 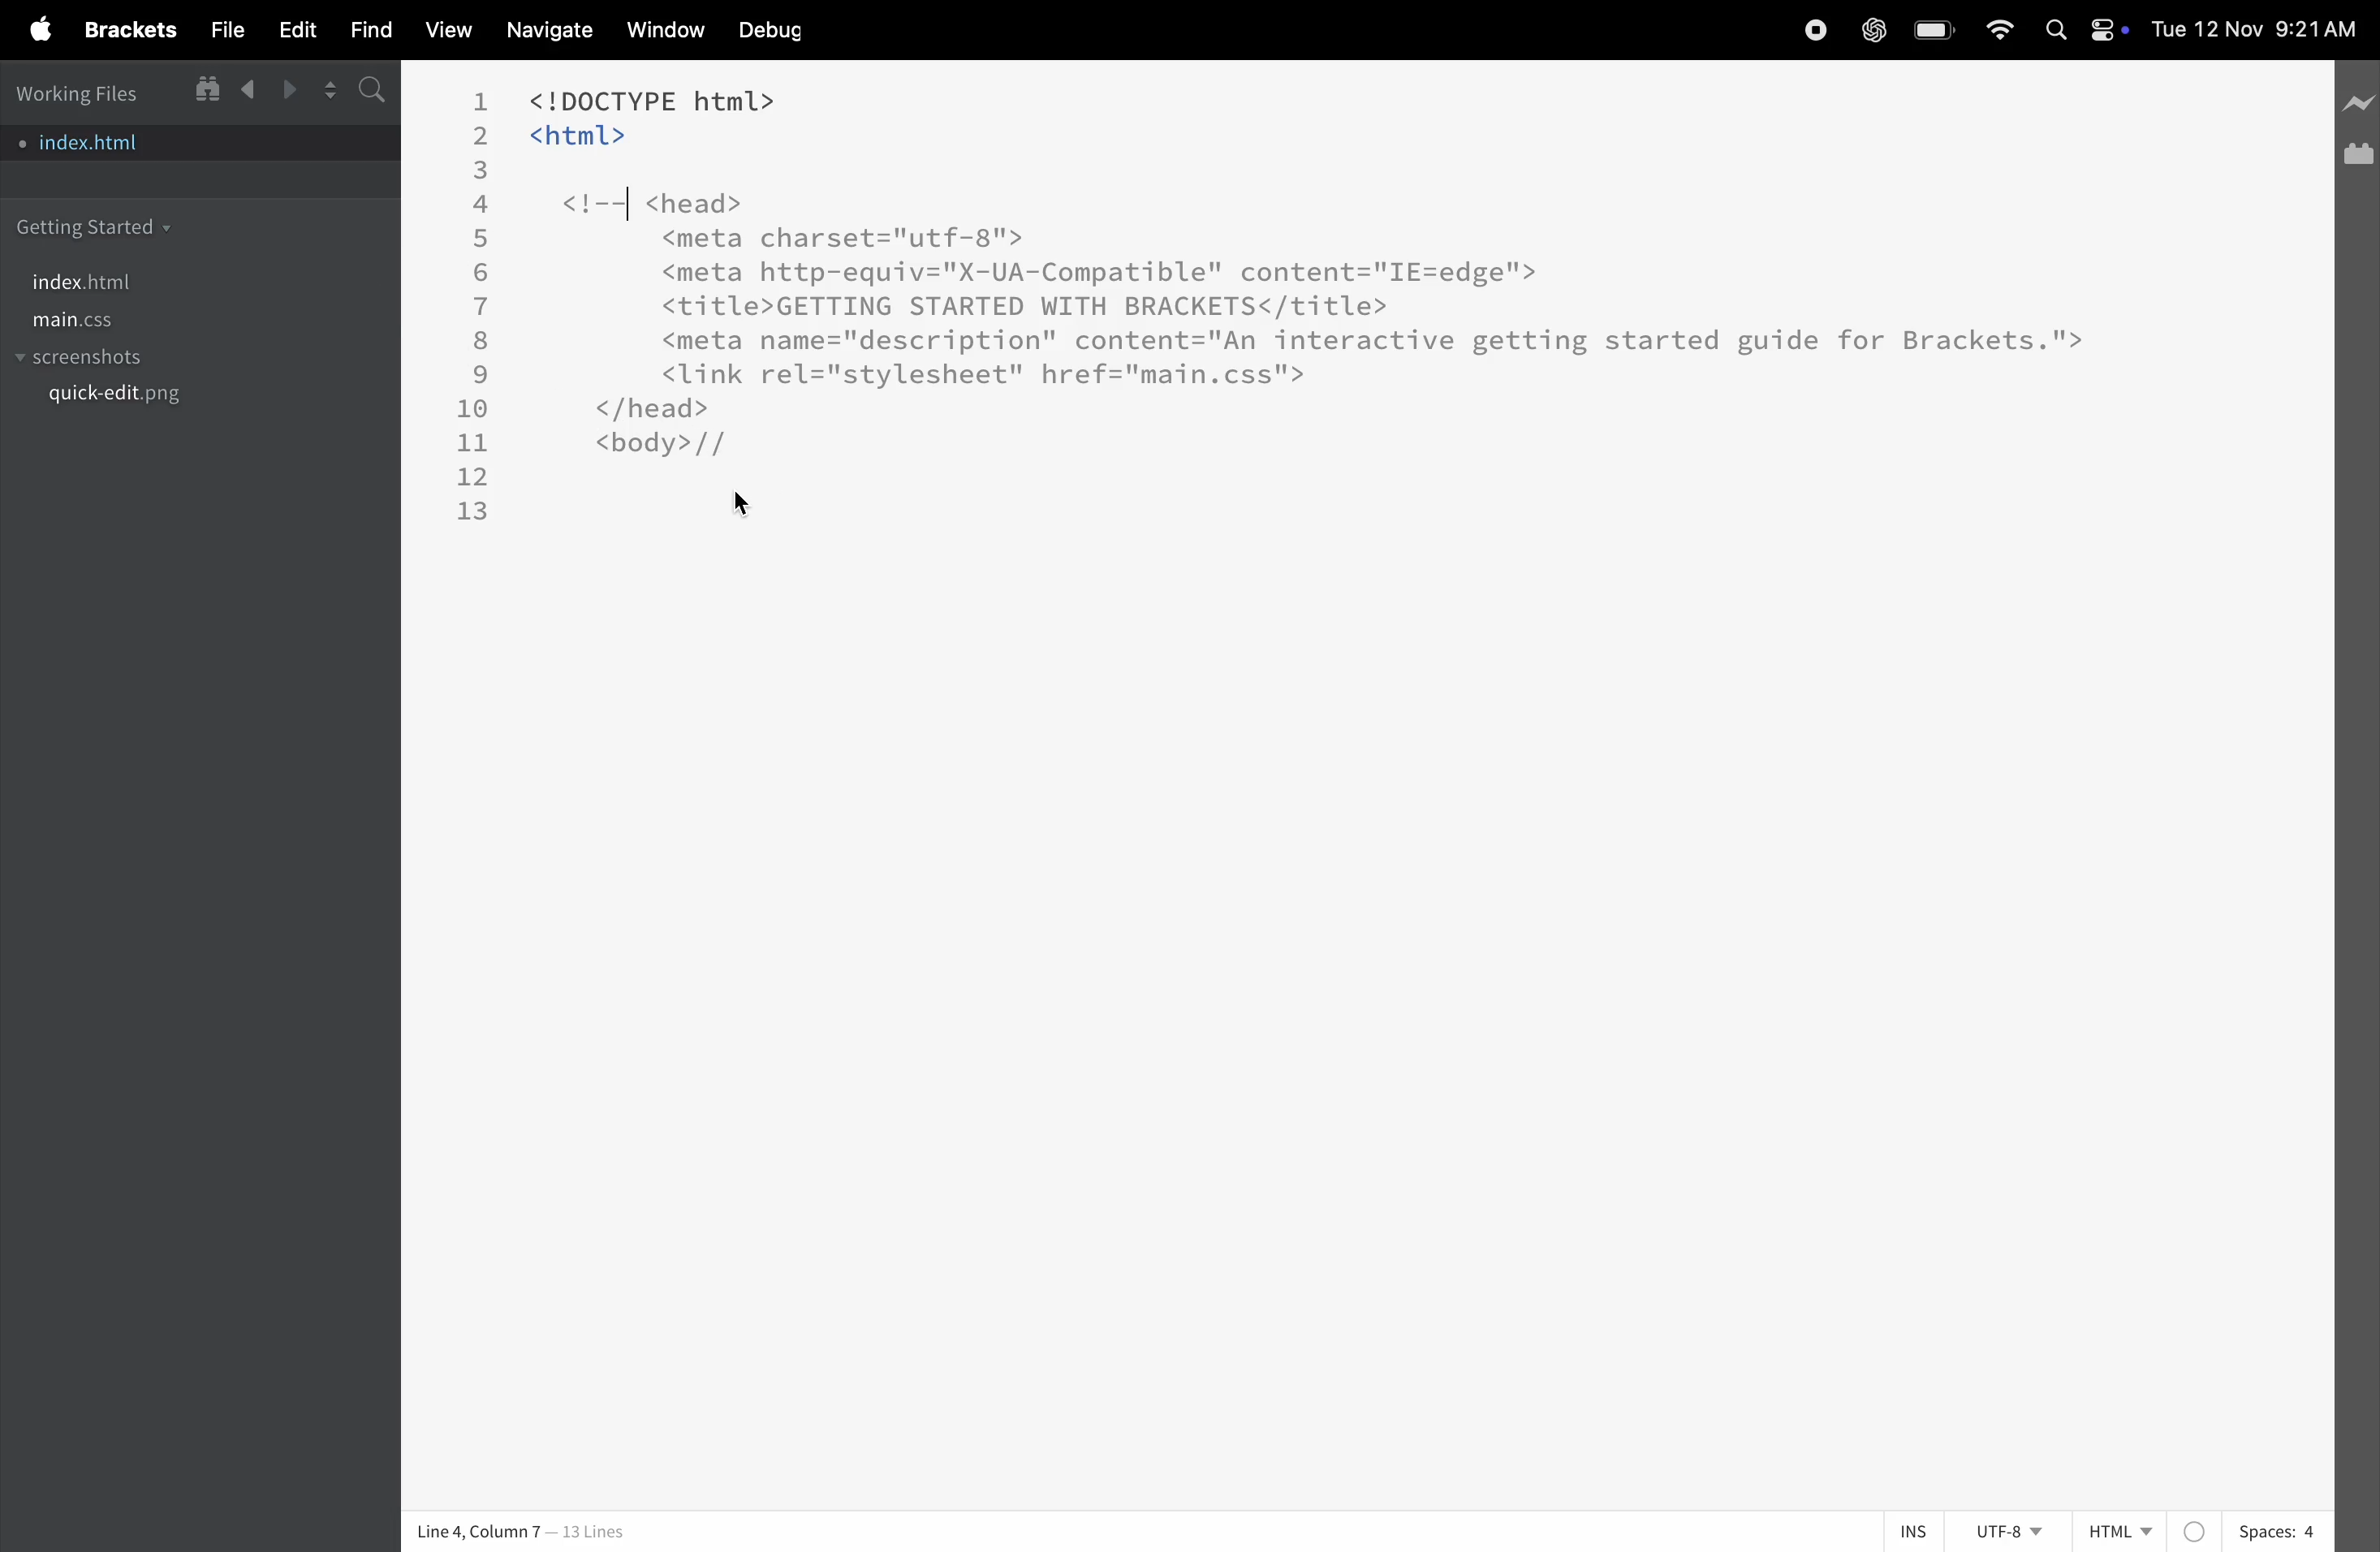 I want to click on record, so click(x=1812, y=30).